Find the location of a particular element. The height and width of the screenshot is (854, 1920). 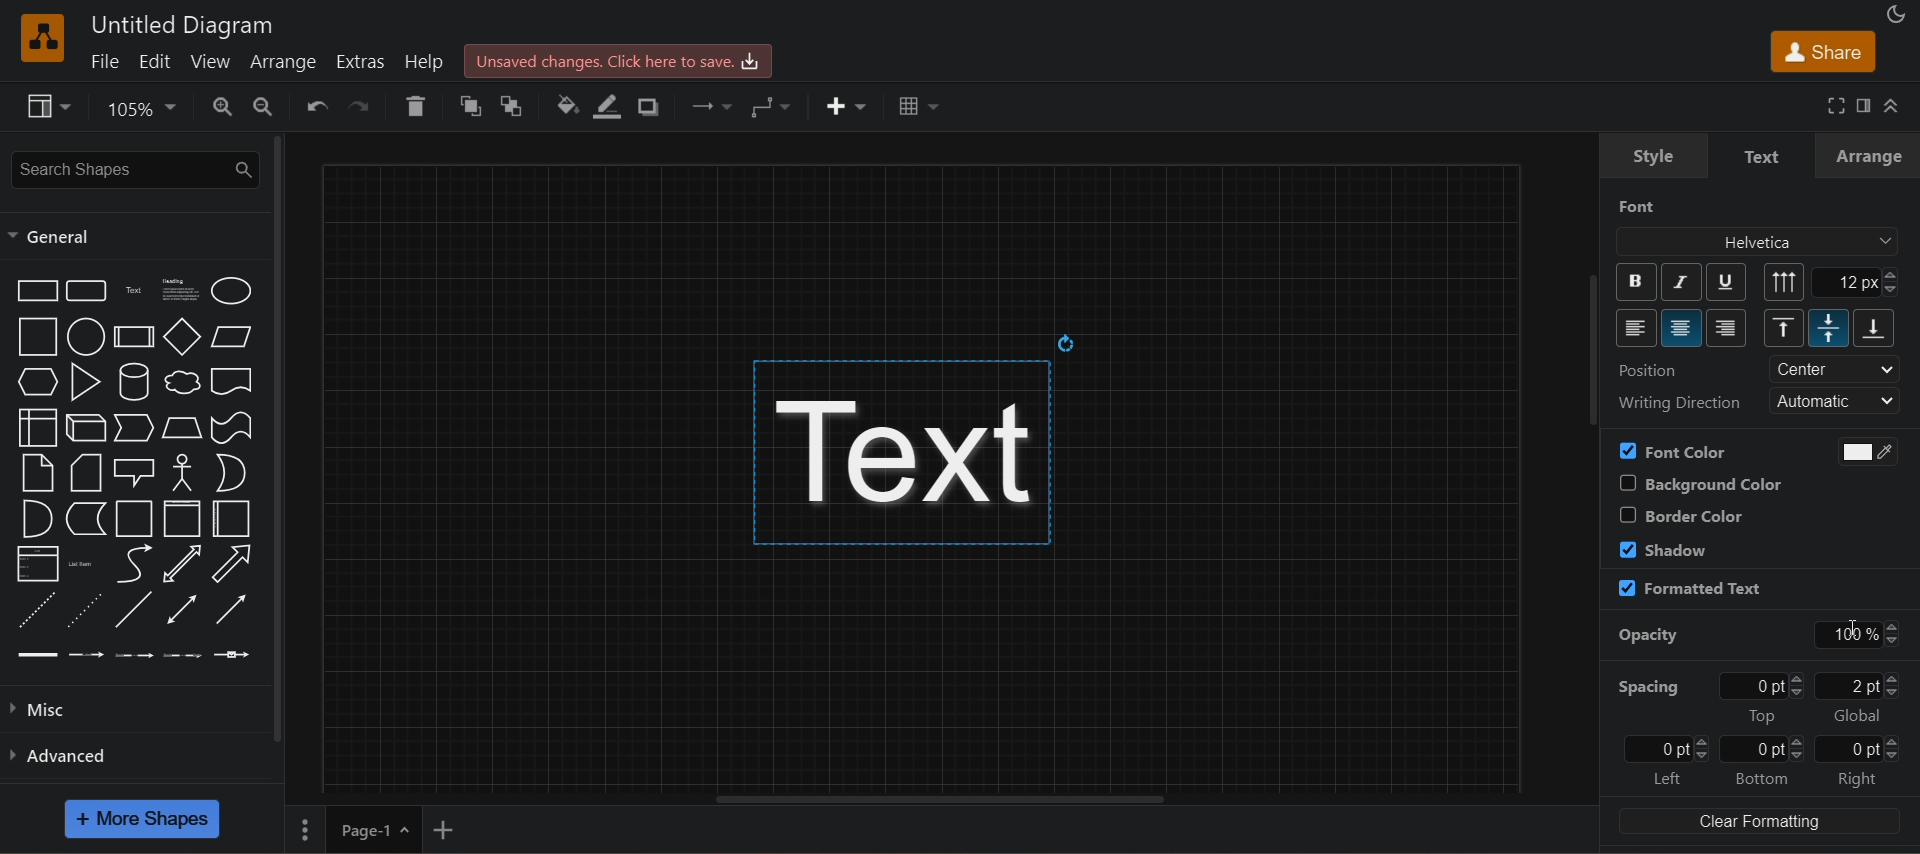

link is located at coordinates (35, 655).